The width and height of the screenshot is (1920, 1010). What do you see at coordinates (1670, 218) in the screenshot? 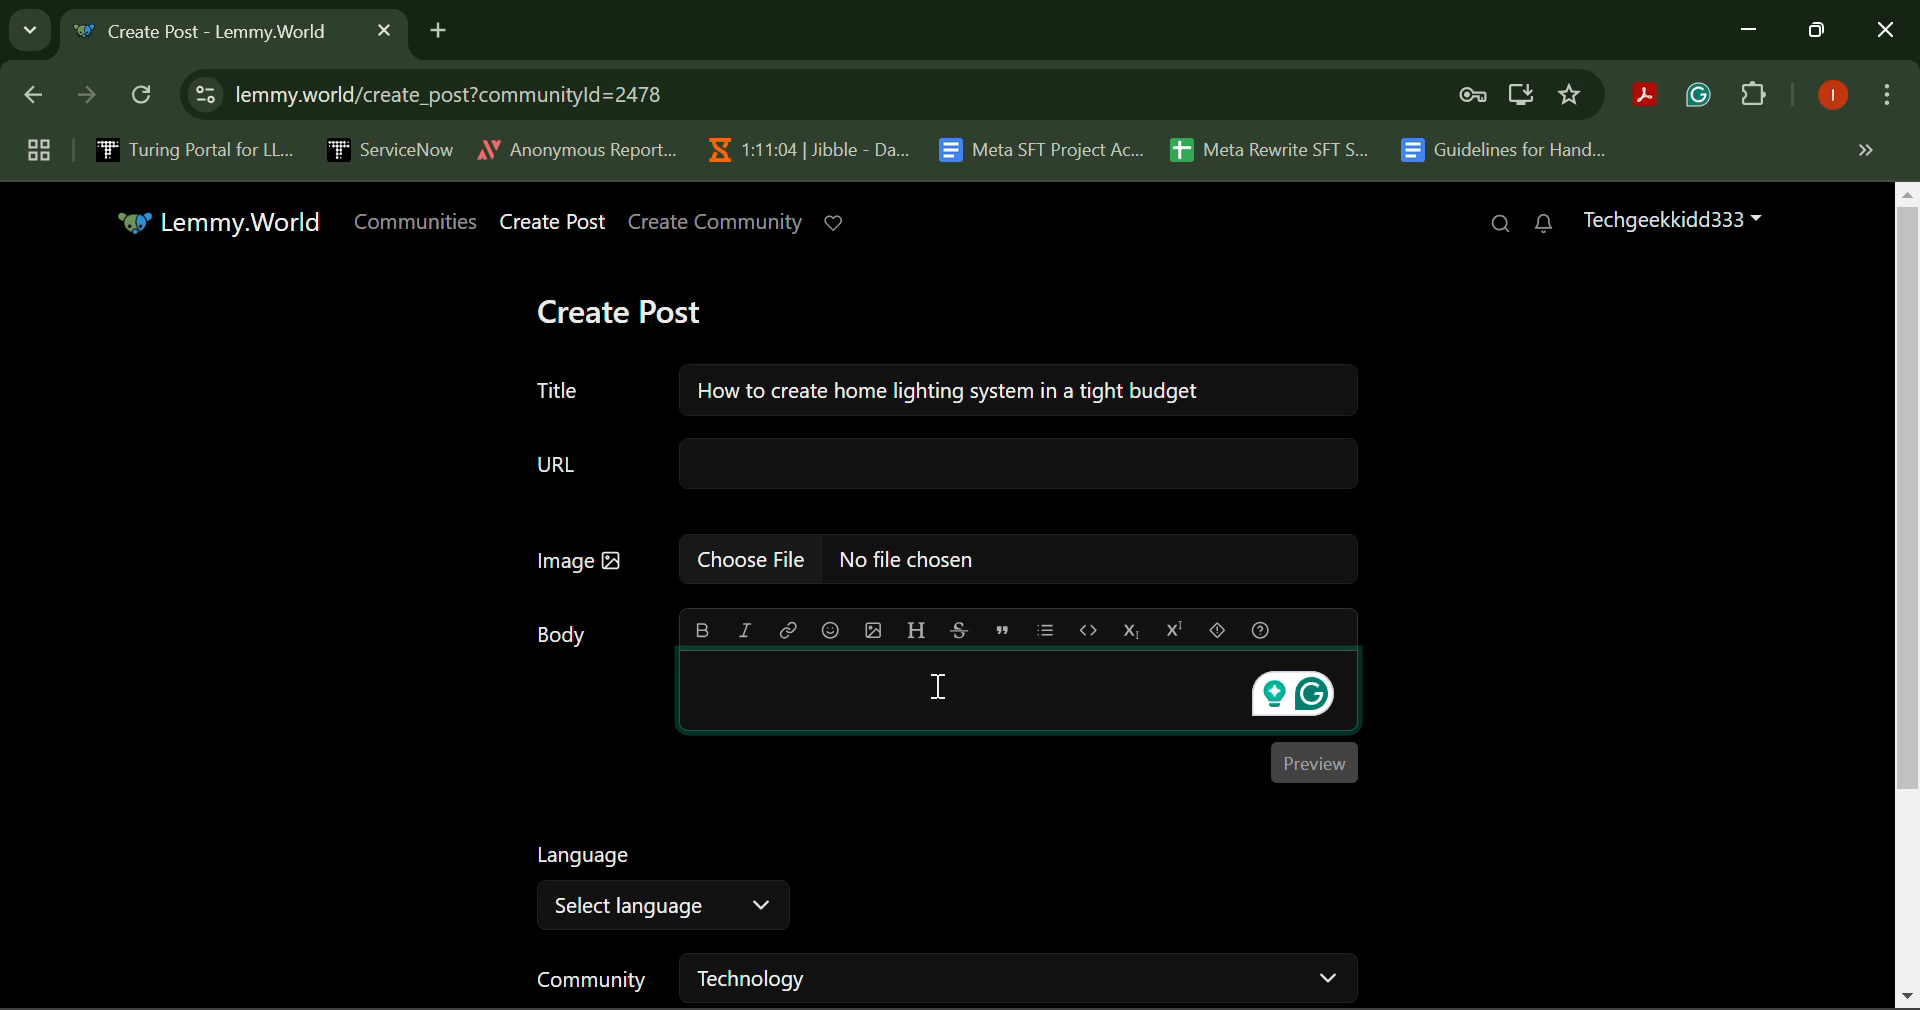
I see `Techgeekkidd333` at bounding box center [1670, 218].